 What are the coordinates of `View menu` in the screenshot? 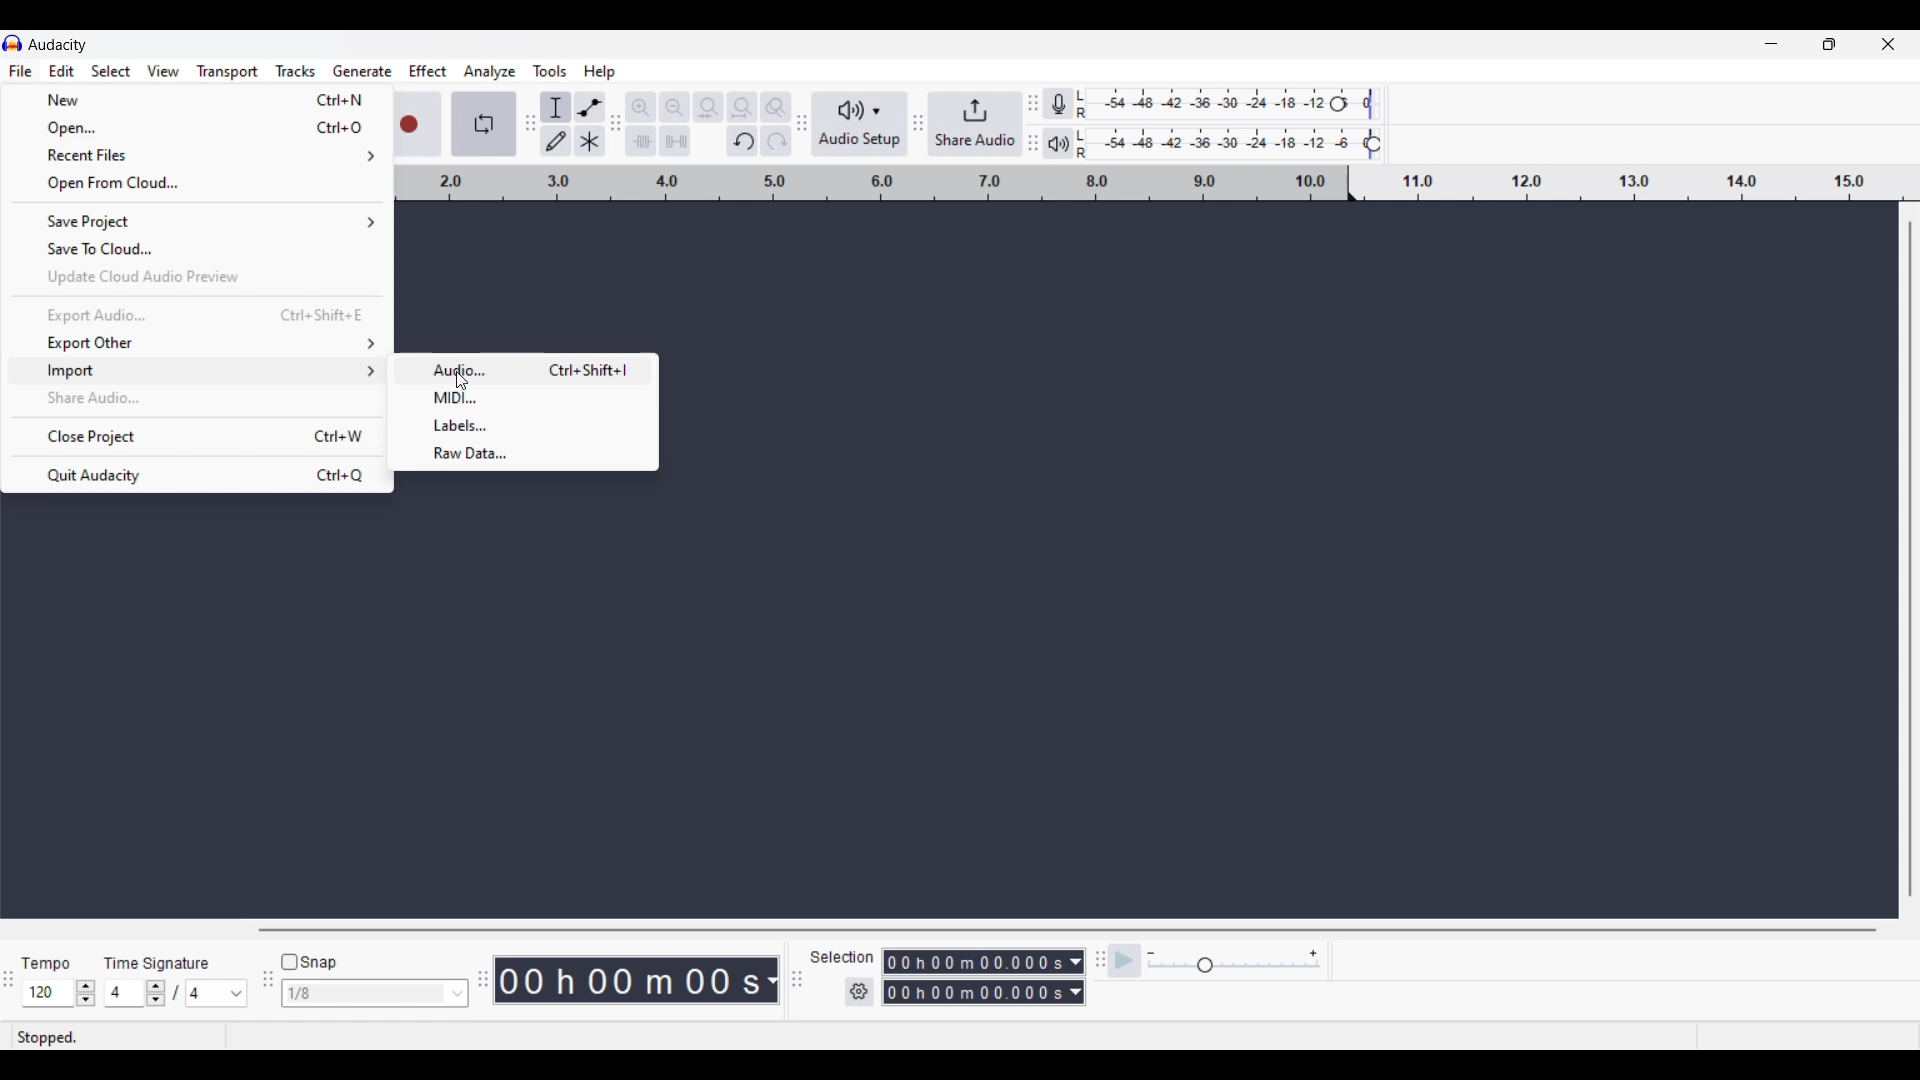 It's located at (164, 70).